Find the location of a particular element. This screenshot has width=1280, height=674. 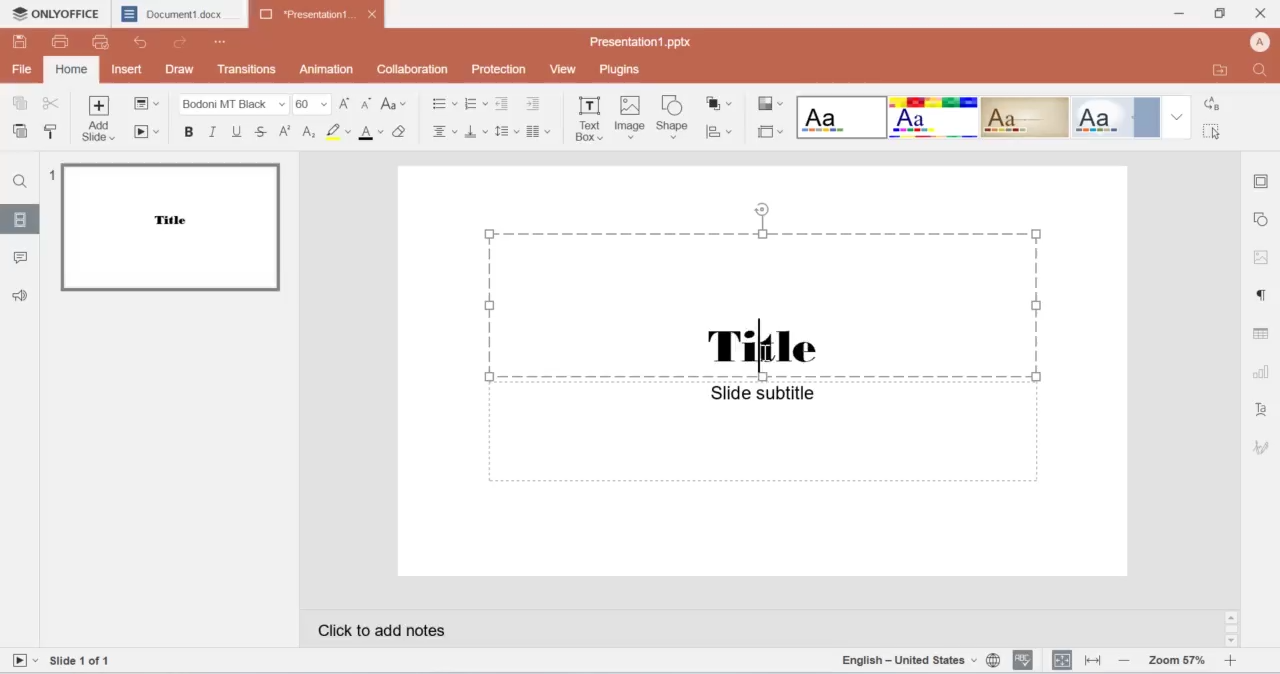

Presentation1 is located at coordinates (319, 14).